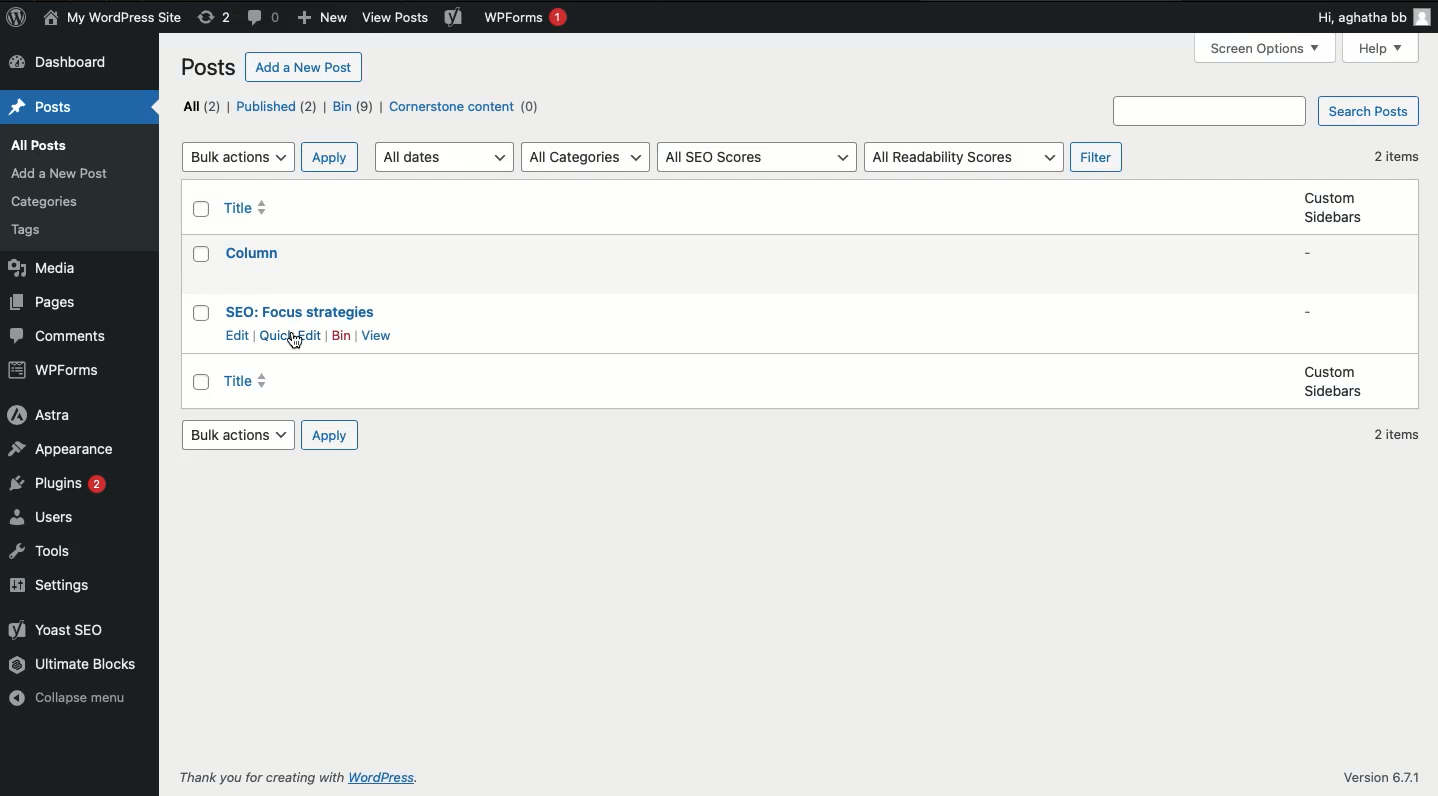  I want to click on WPForms, so click(525, 20).